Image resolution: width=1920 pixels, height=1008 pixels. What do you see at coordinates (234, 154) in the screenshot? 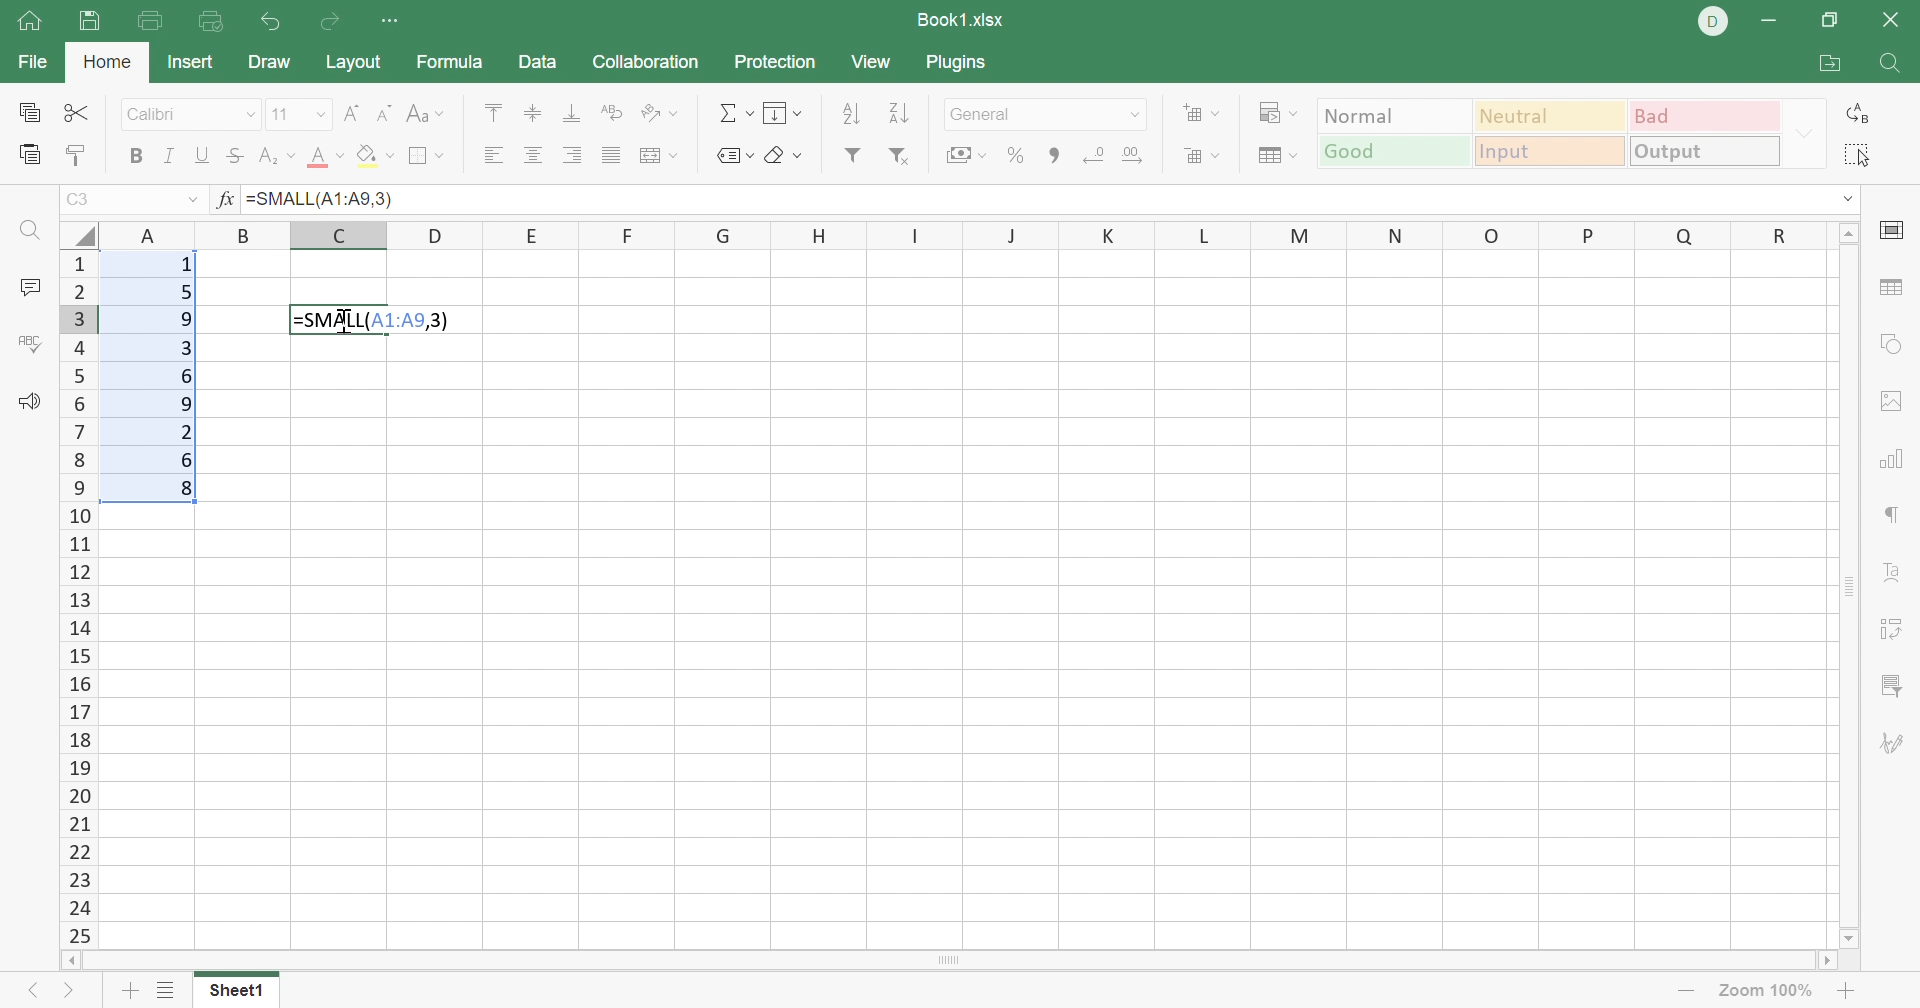
I see `Strikethrough` at bounding box center [234, 154].